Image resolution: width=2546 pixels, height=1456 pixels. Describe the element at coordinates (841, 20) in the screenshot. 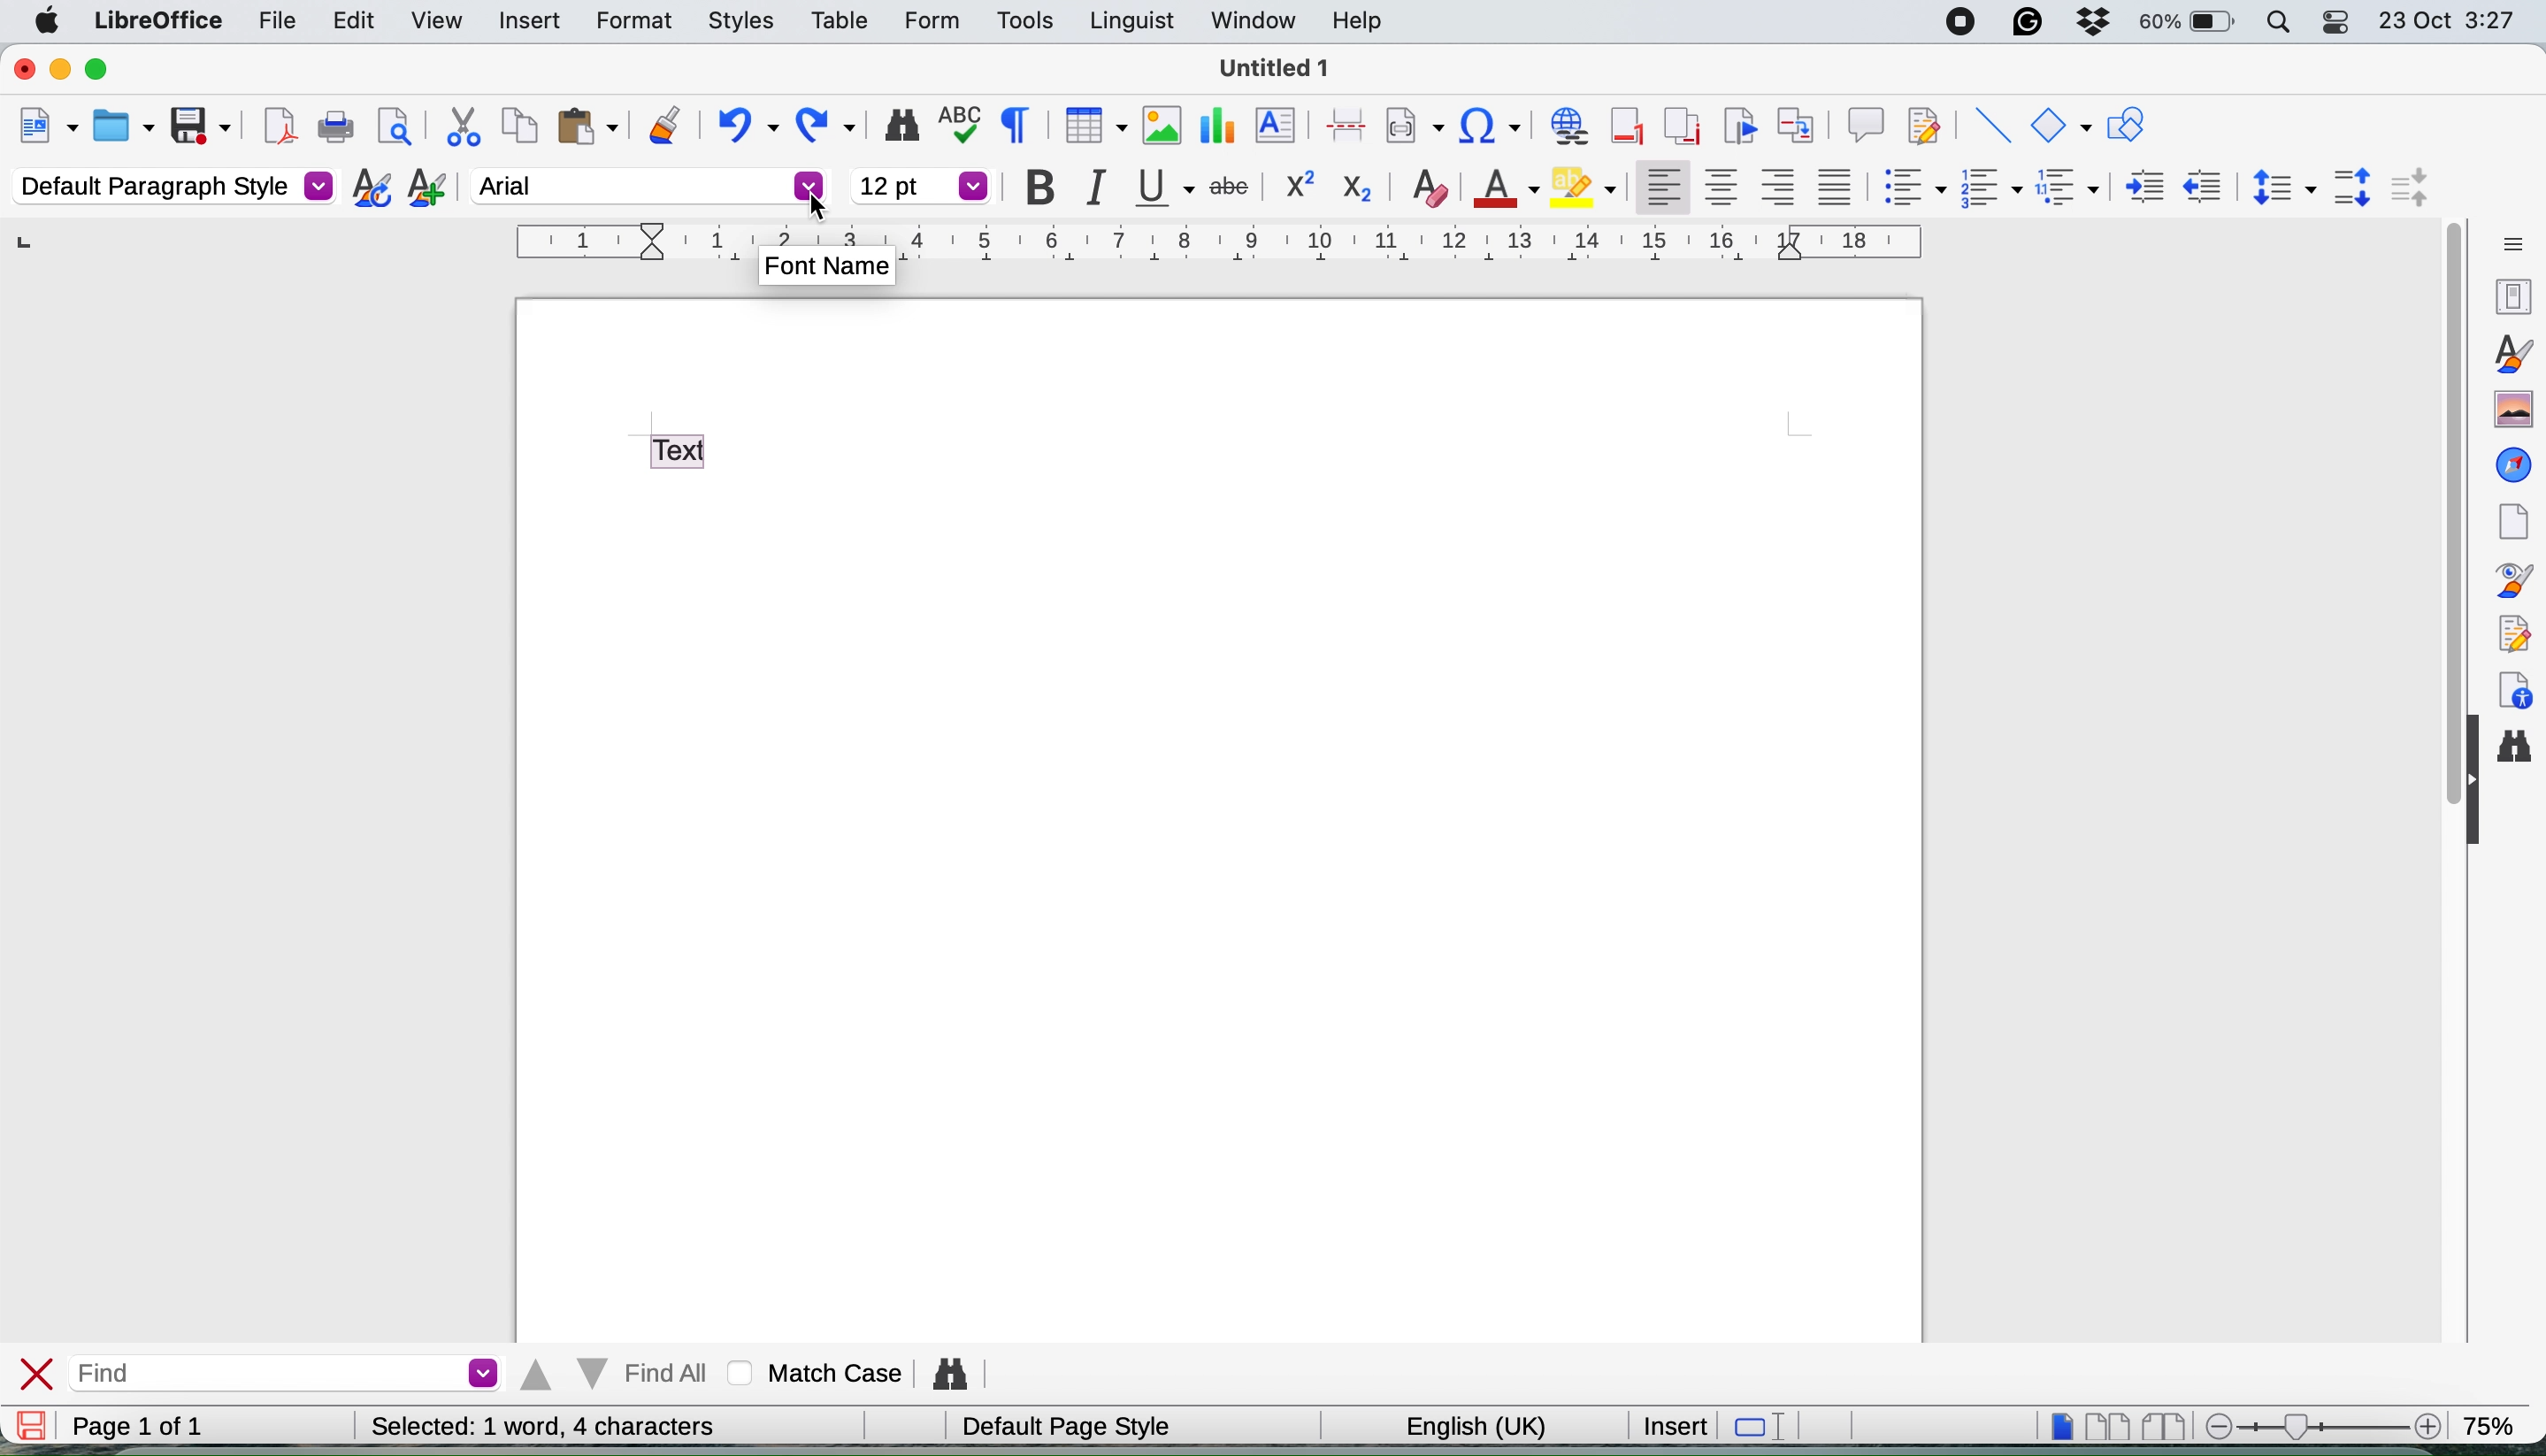

I see `table` at that location.